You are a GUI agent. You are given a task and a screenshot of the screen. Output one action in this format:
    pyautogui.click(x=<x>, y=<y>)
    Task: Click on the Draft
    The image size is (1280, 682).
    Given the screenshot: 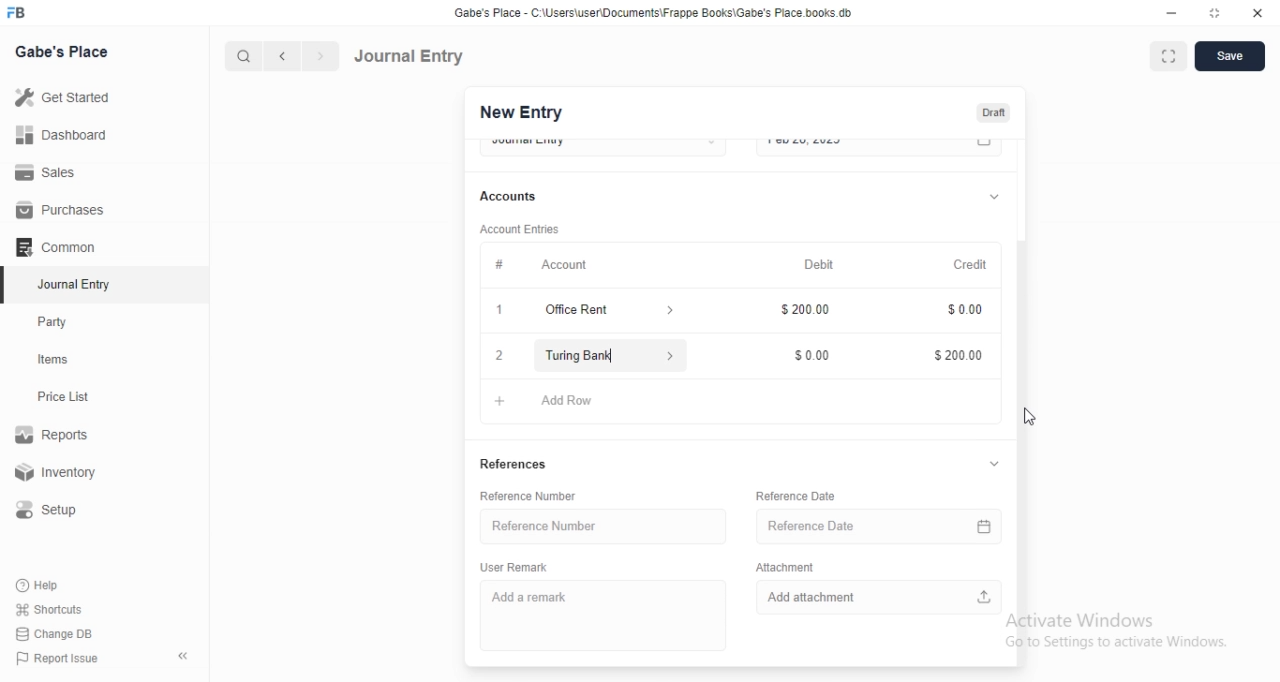 What is the action you would take?
    pyautogui.click(x=993, y=113)
    